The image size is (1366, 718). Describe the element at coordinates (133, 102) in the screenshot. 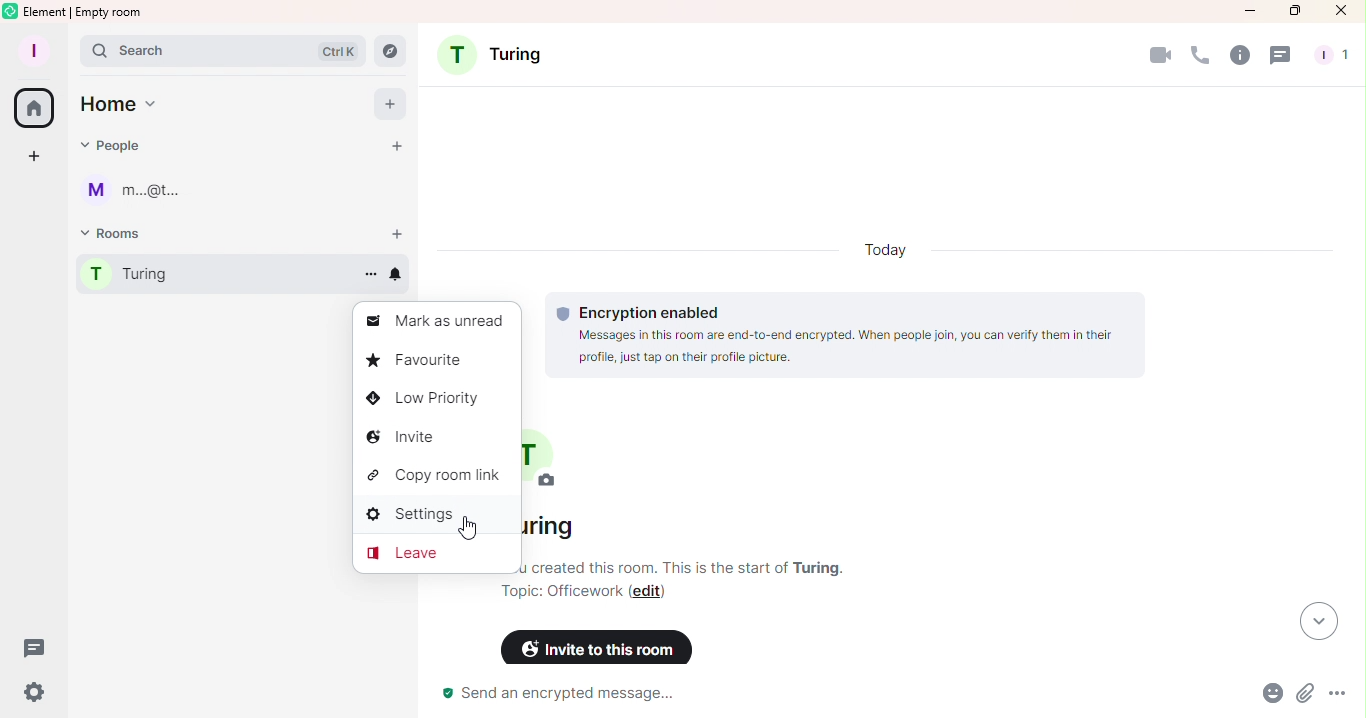

I see `Home` at that location.